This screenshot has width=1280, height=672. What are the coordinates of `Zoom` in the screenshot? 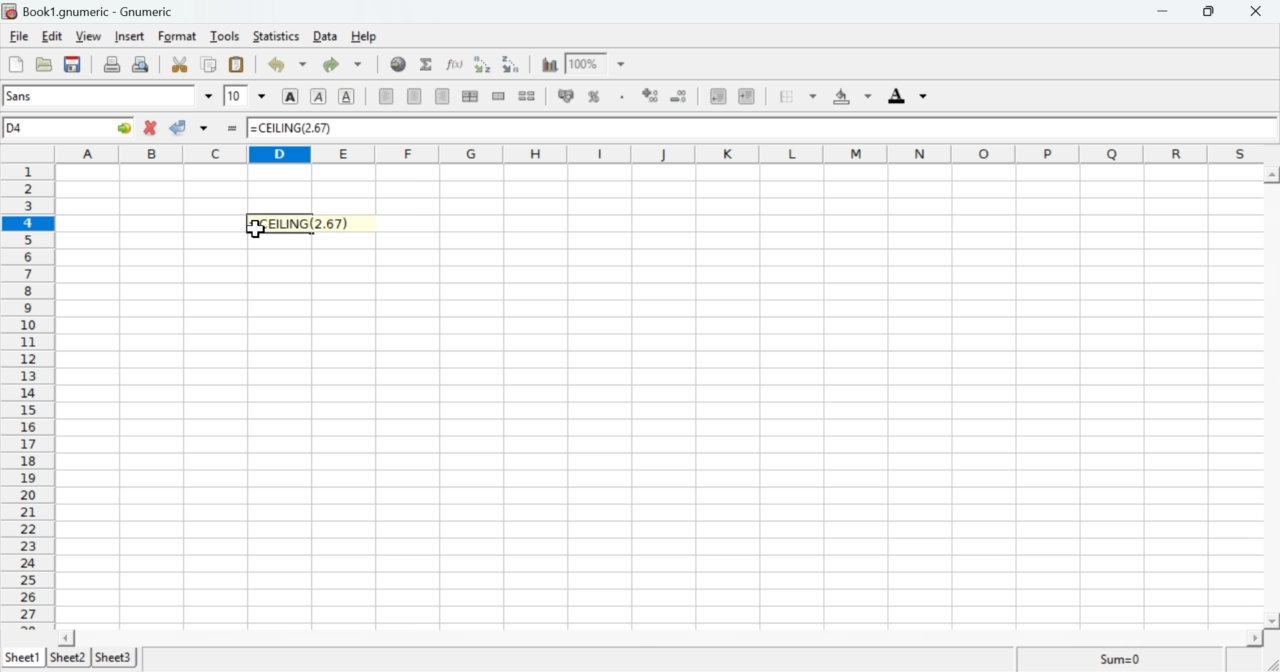 It's located at (599, 63).